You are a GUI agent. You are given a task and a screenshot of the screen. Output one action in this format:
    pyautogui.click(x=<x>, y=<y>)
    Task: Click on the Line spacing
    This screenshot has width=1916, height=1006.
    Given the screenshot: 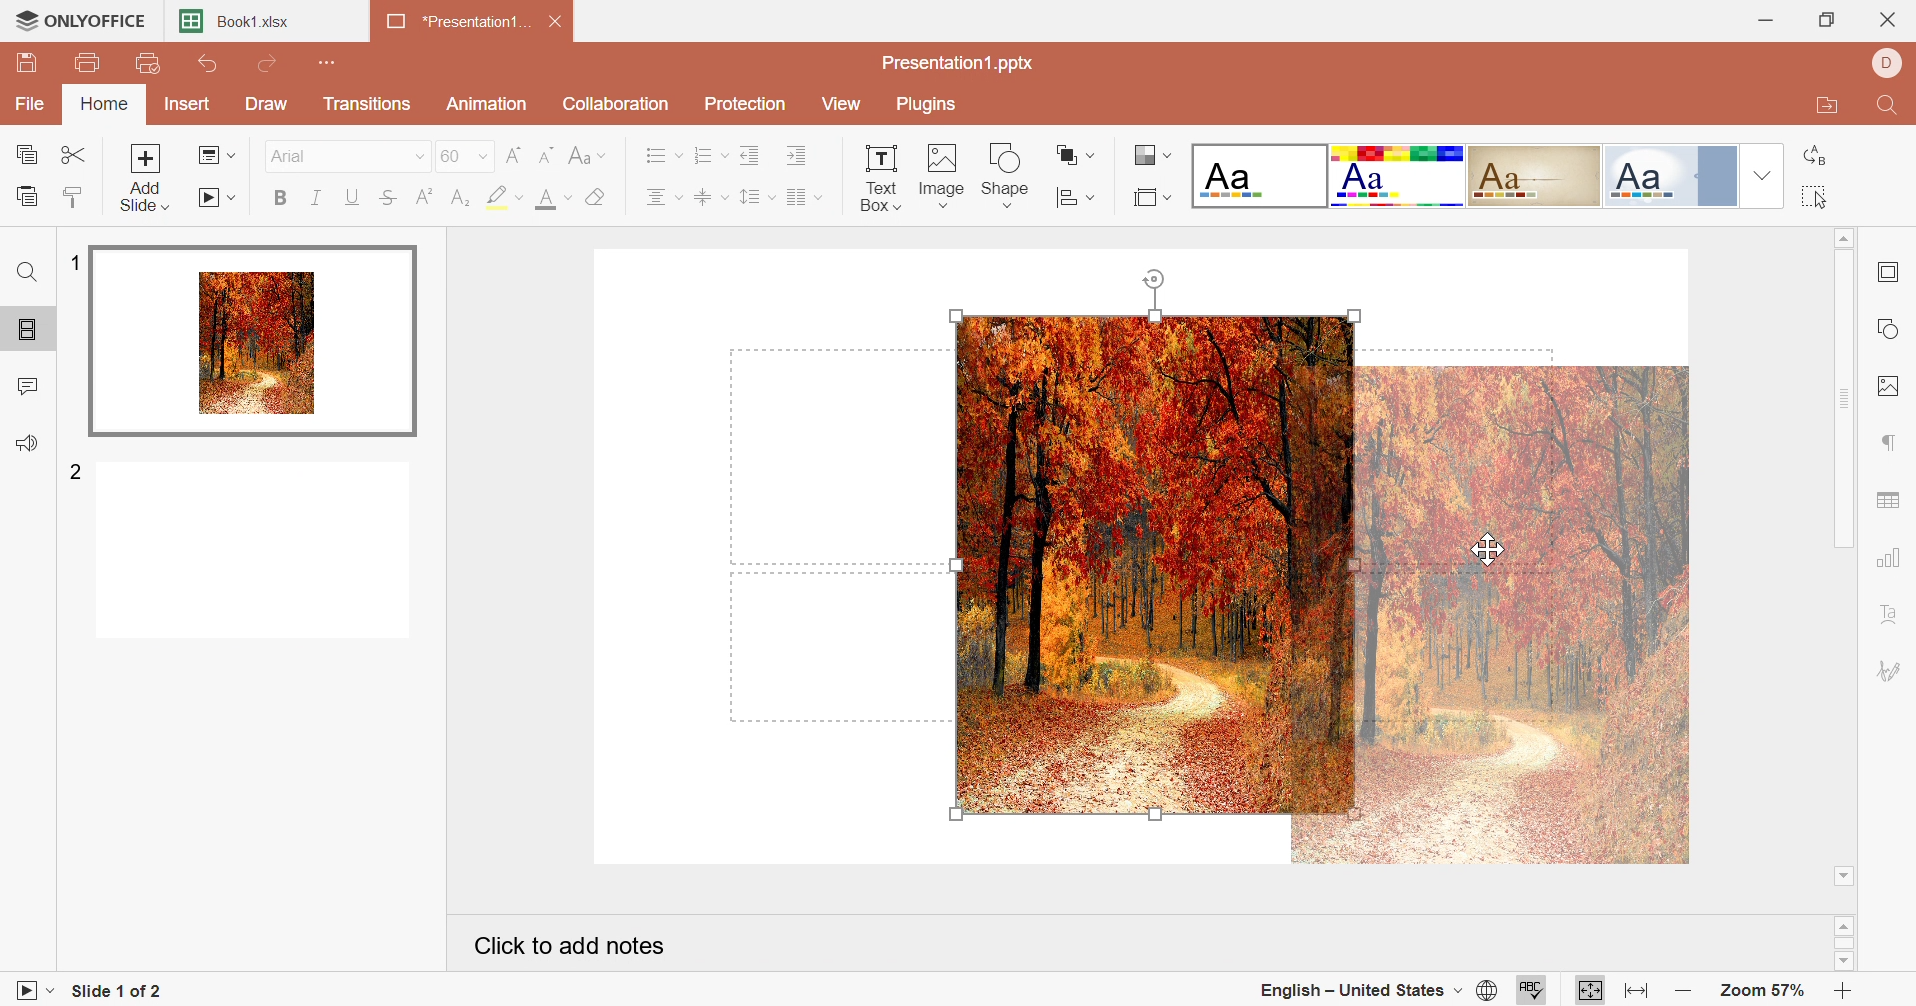 What is the action you would take?
    pyautogui.click(x=749, y=200)
    